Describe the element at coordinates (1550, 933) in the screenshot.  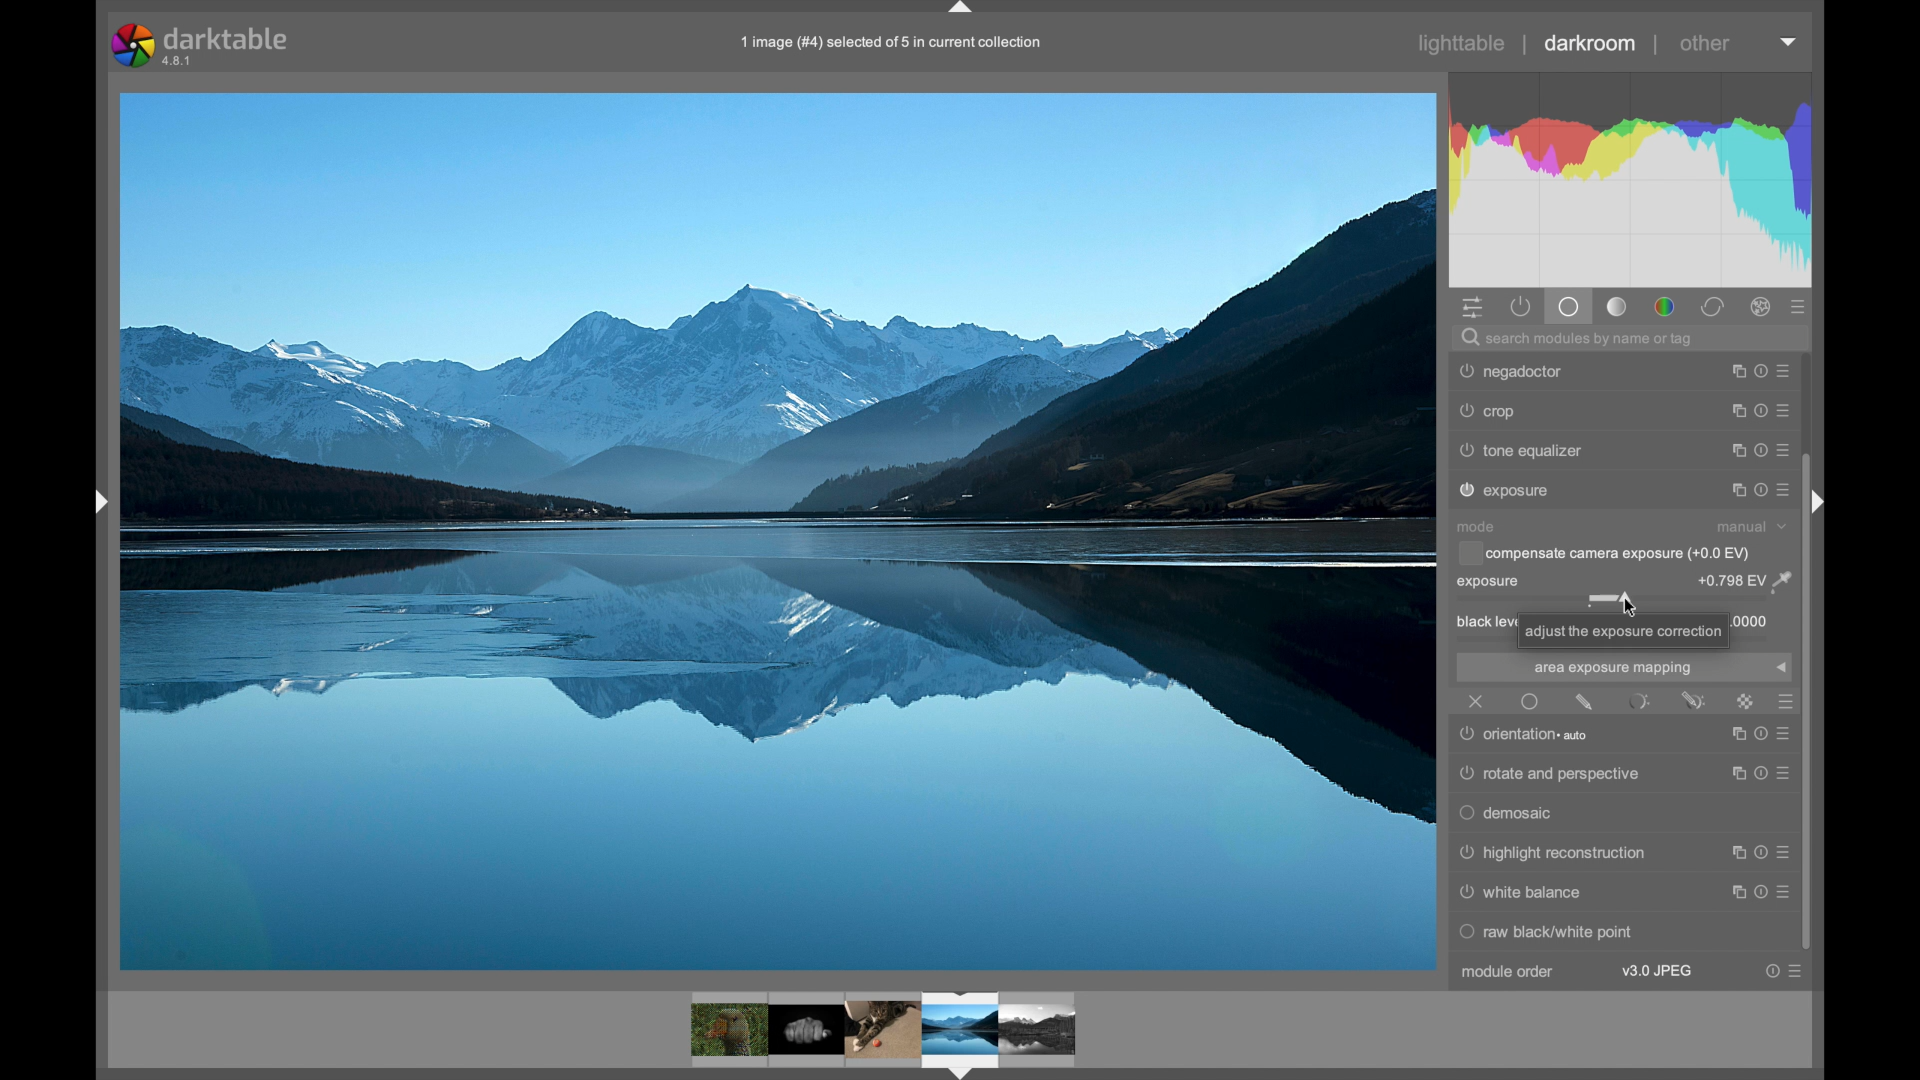
I see `raw black/white point` at that location.